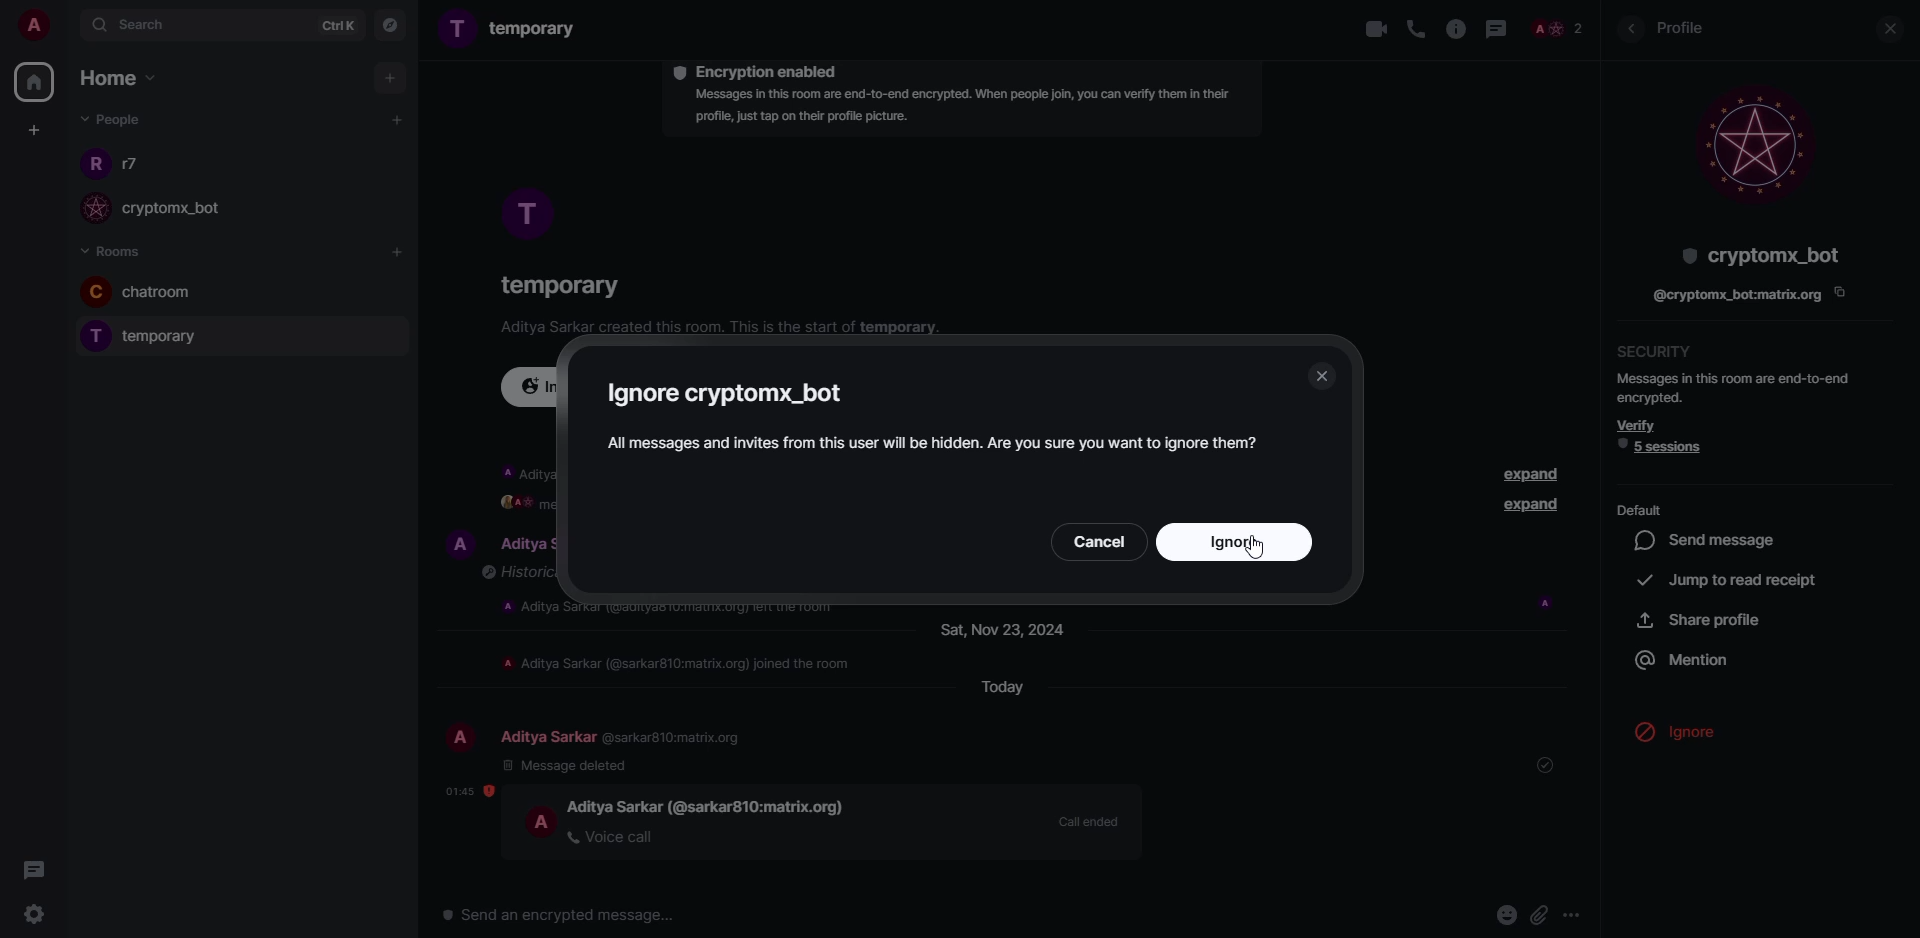  I want to click on  Send an encrypted message..., so click(560, 916).